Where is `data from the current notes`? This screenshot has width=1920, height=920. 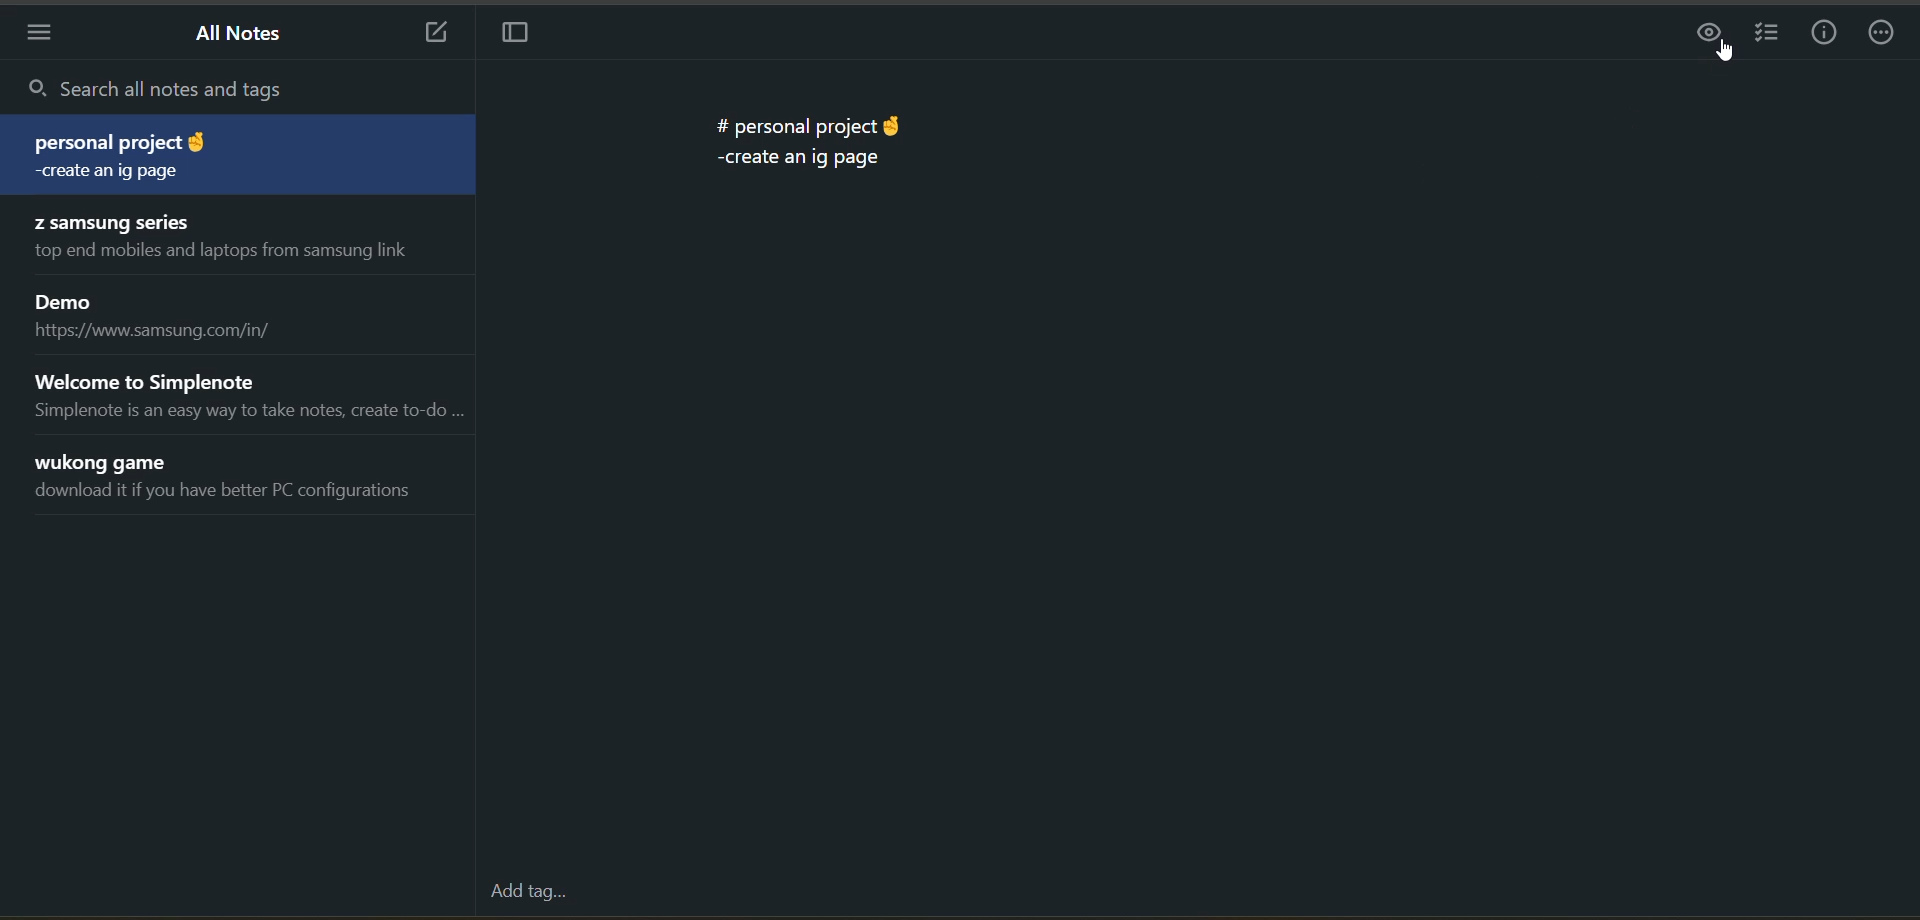 data from the current notes is located at coordinates (813, 149).